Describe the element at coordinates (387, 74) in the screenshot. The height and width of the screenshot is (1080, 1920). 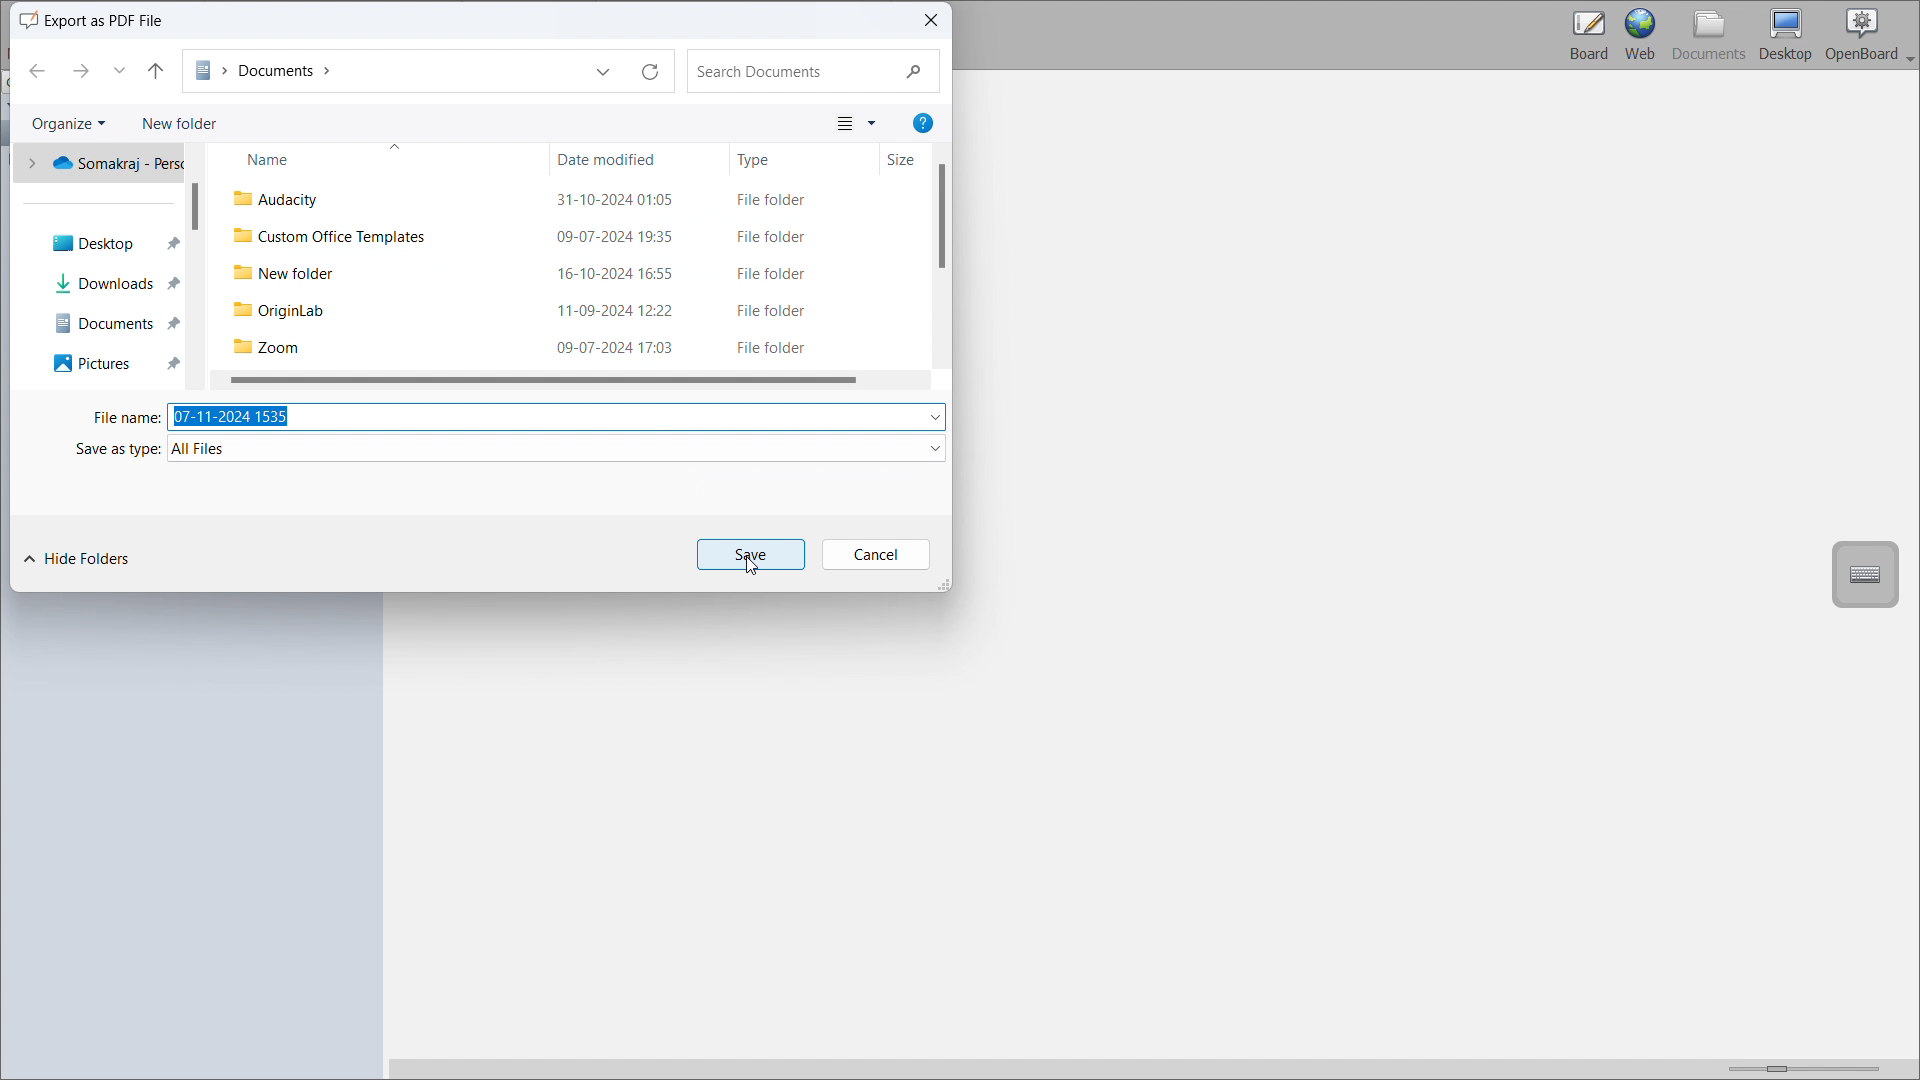
I see `Documents(folder)` at that location.